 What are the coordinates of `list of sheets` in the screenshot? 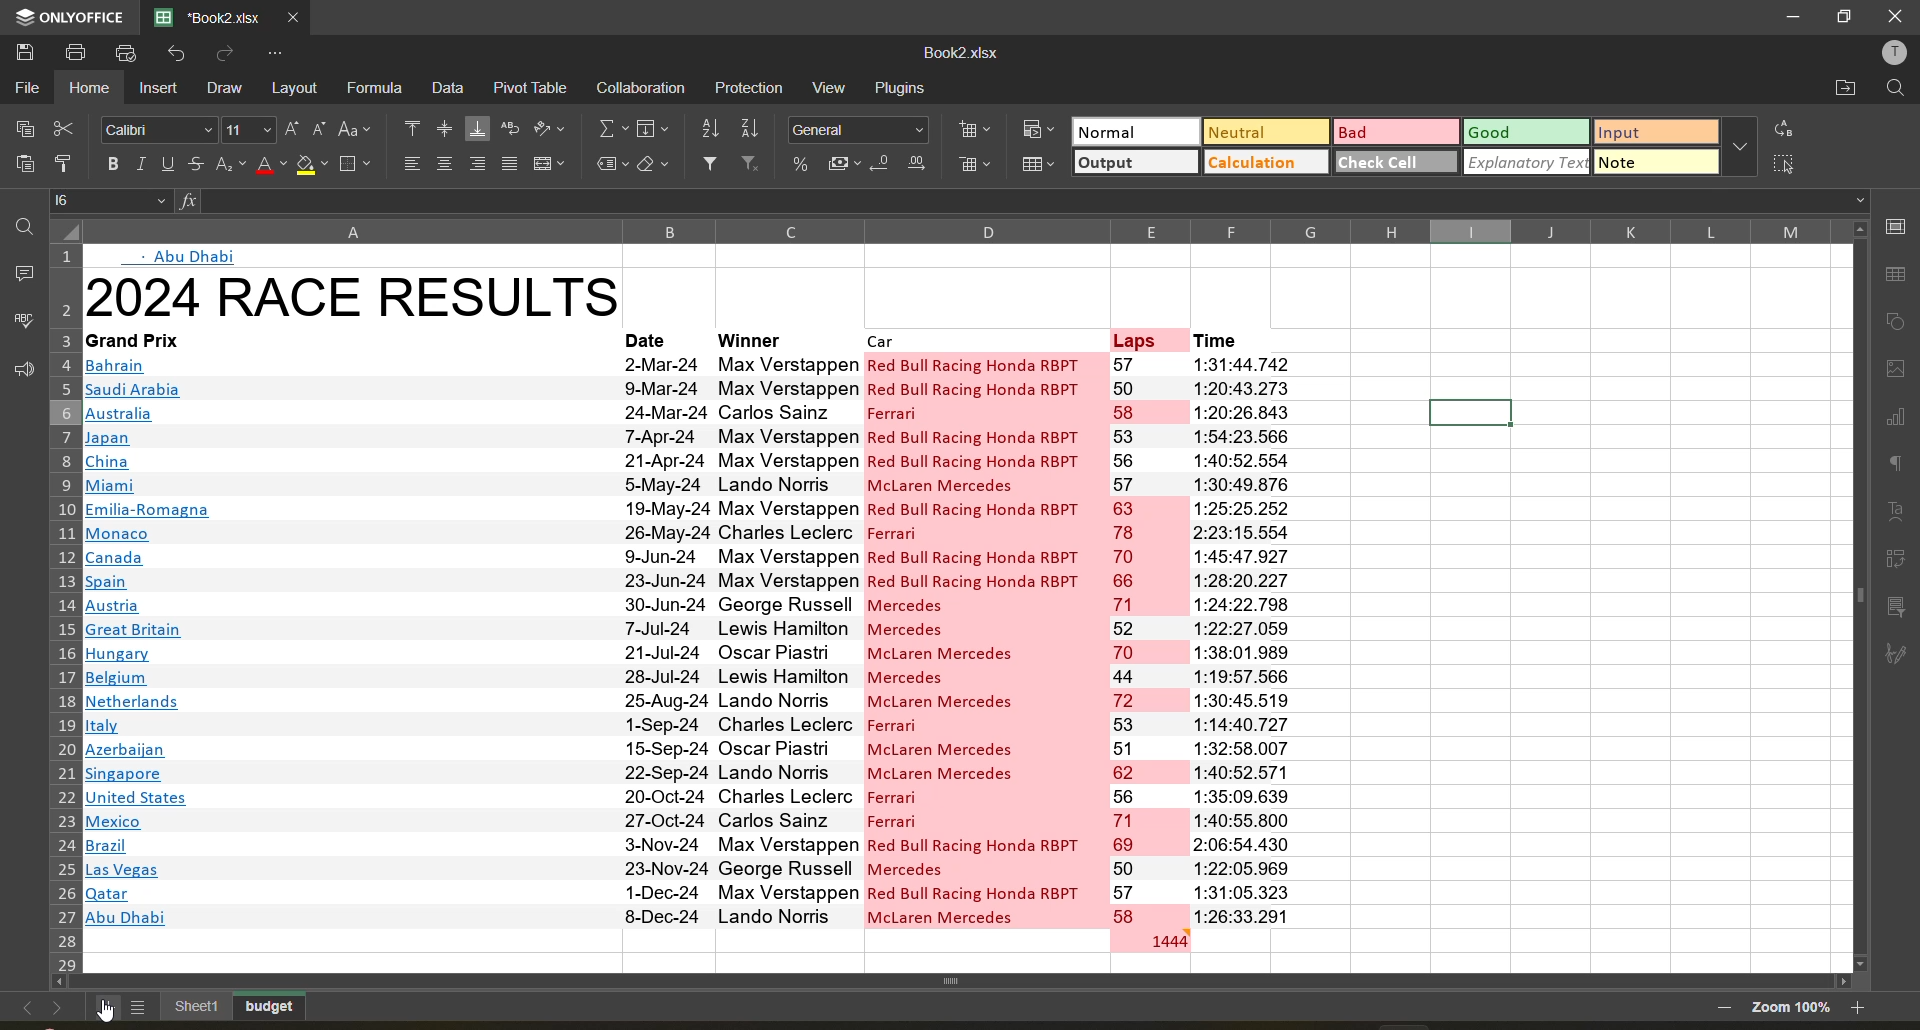 It's located at (140, 1004).